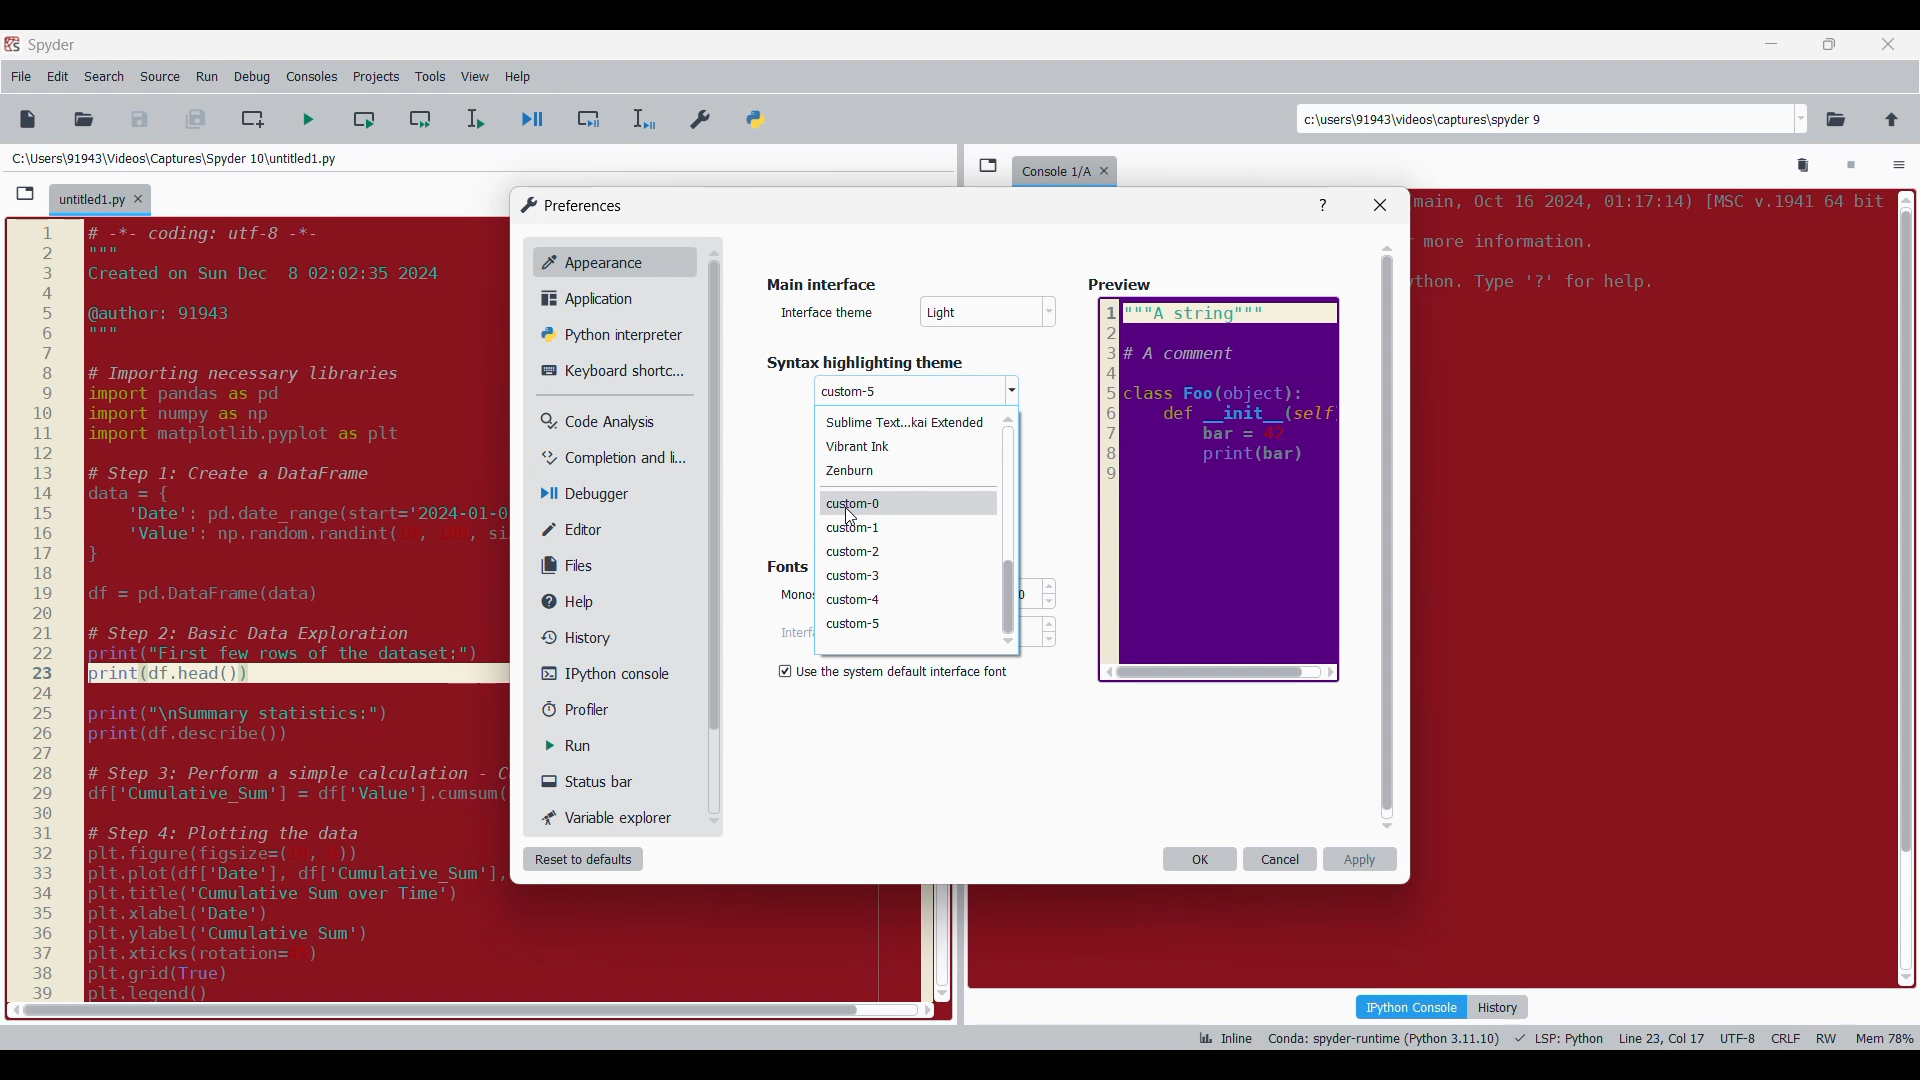 The height and width of the screenshot is (1080, 1920). What do you see at coordinates (312, 77) in the screenshot?
I see `Consoles menu` at bounding box center [312, 77].